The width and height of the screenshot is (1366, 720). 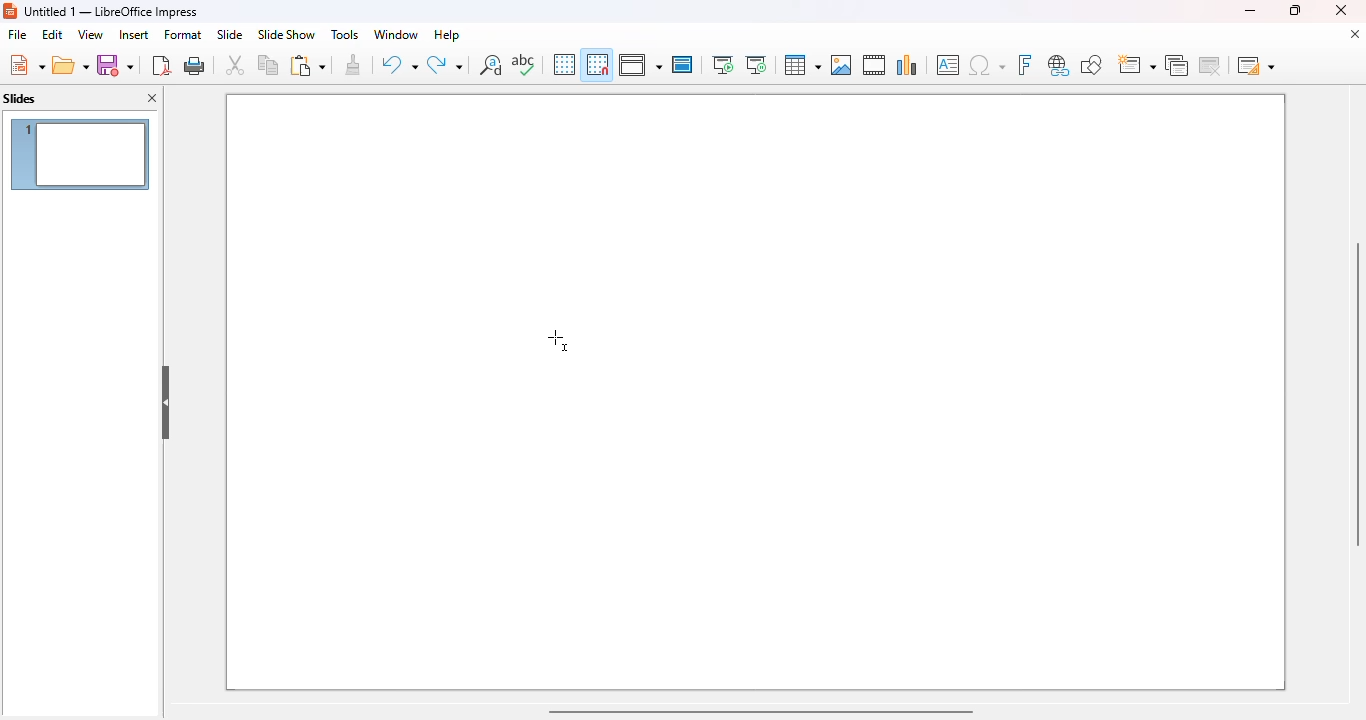 I want to click on view, so click(x=90, y=34).